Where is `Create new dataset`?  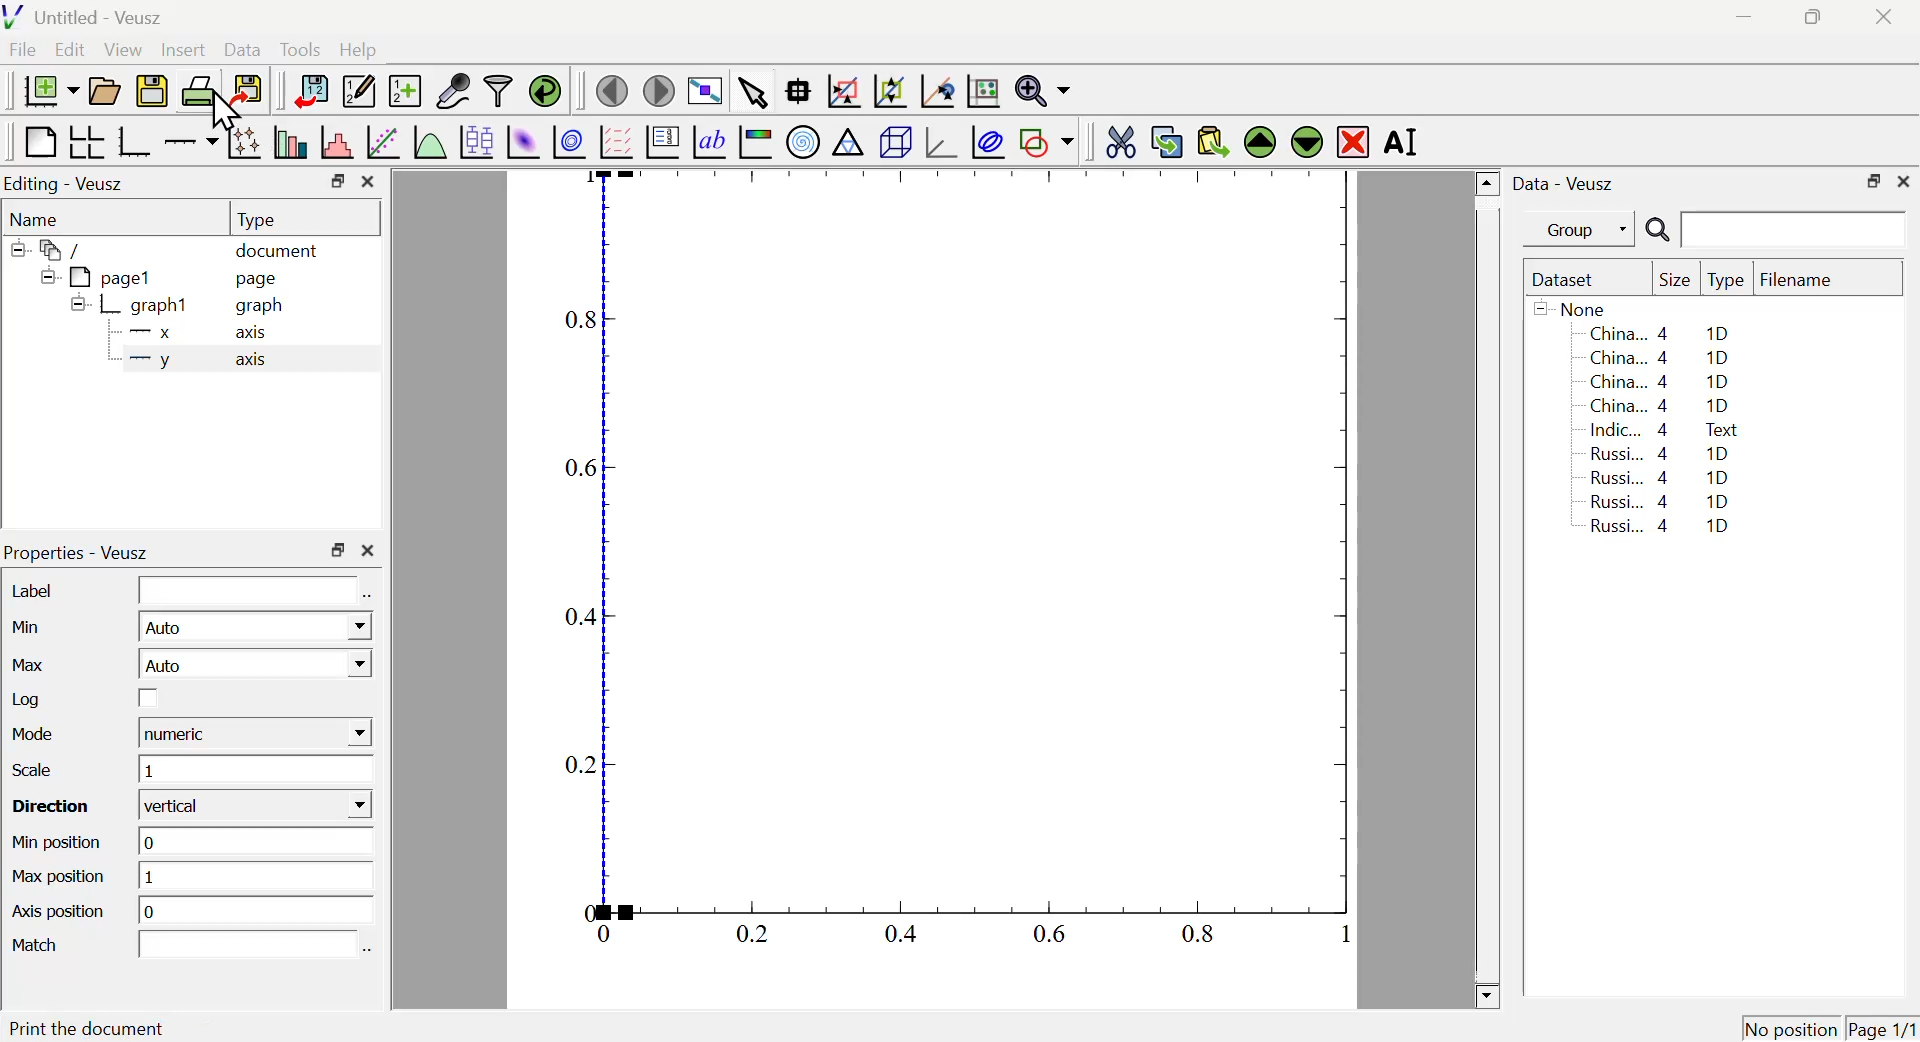 Create new dataset is located at coordinates (404, 93).